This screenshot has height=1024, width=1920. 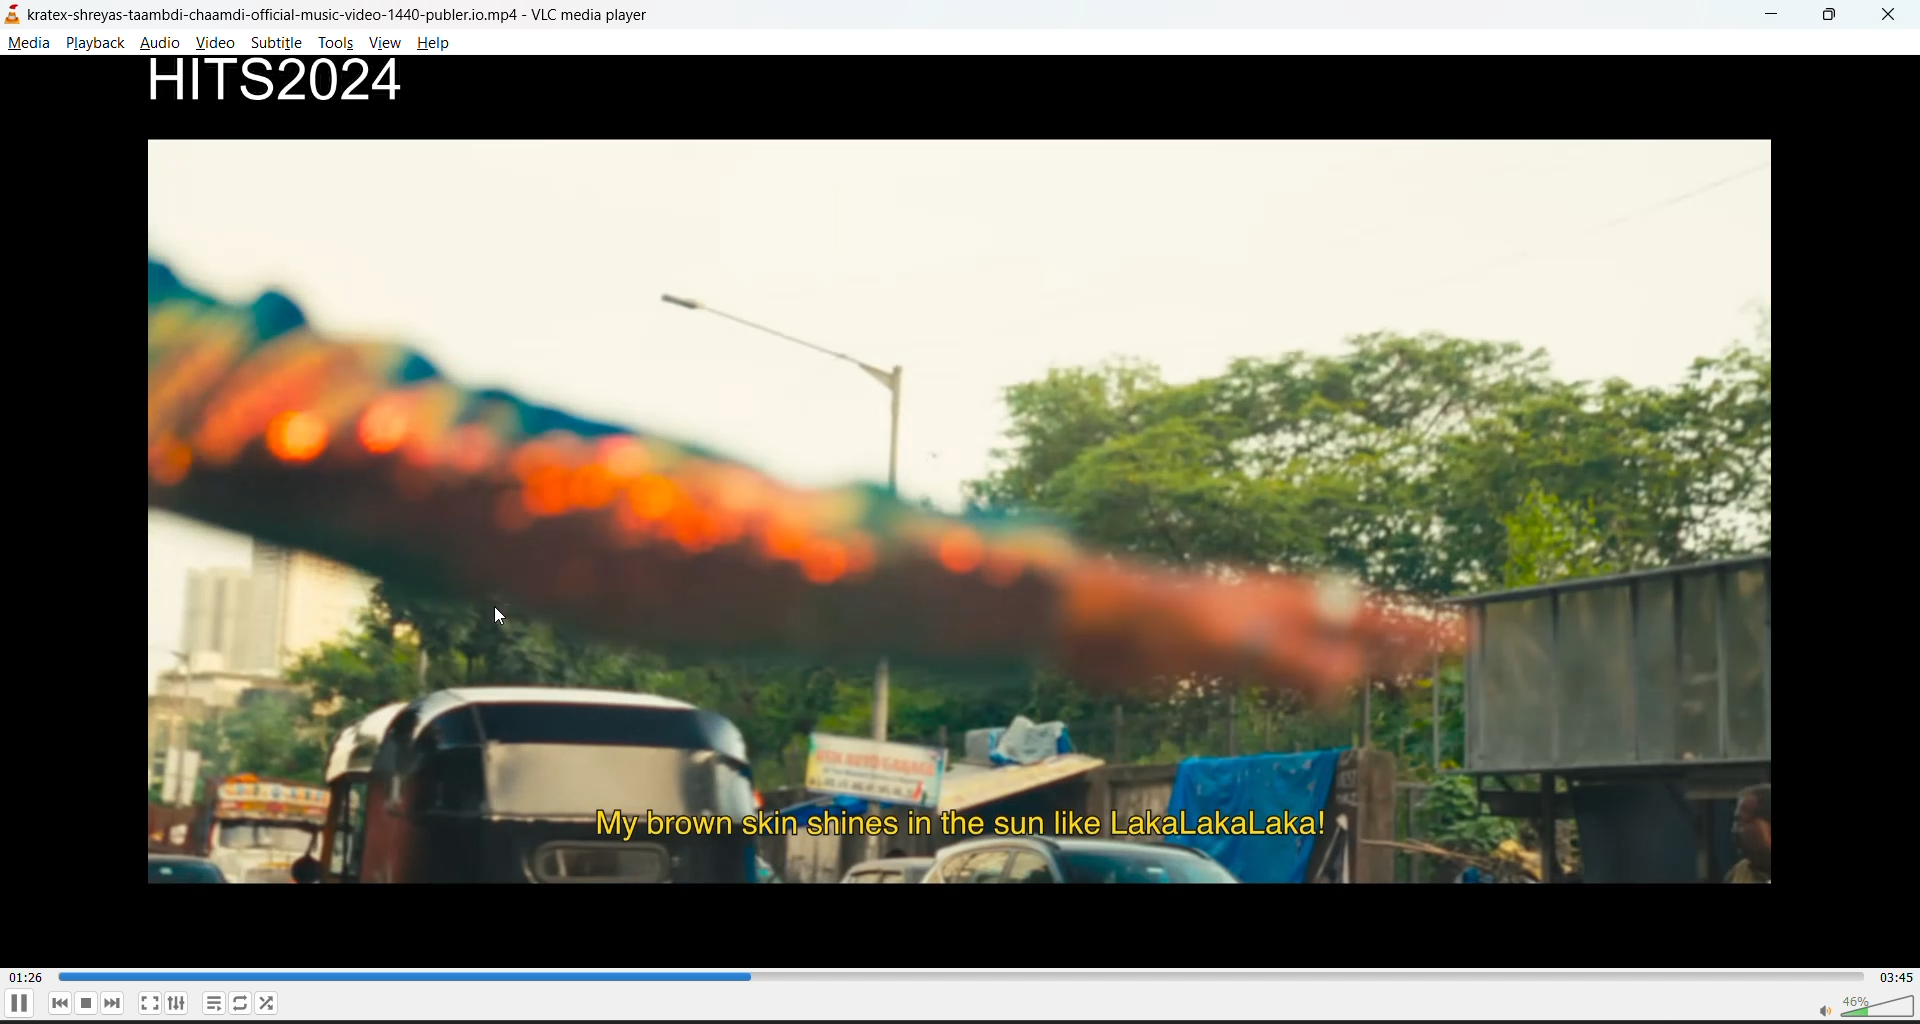 I want to click on close, so click(x=1890, y=17).